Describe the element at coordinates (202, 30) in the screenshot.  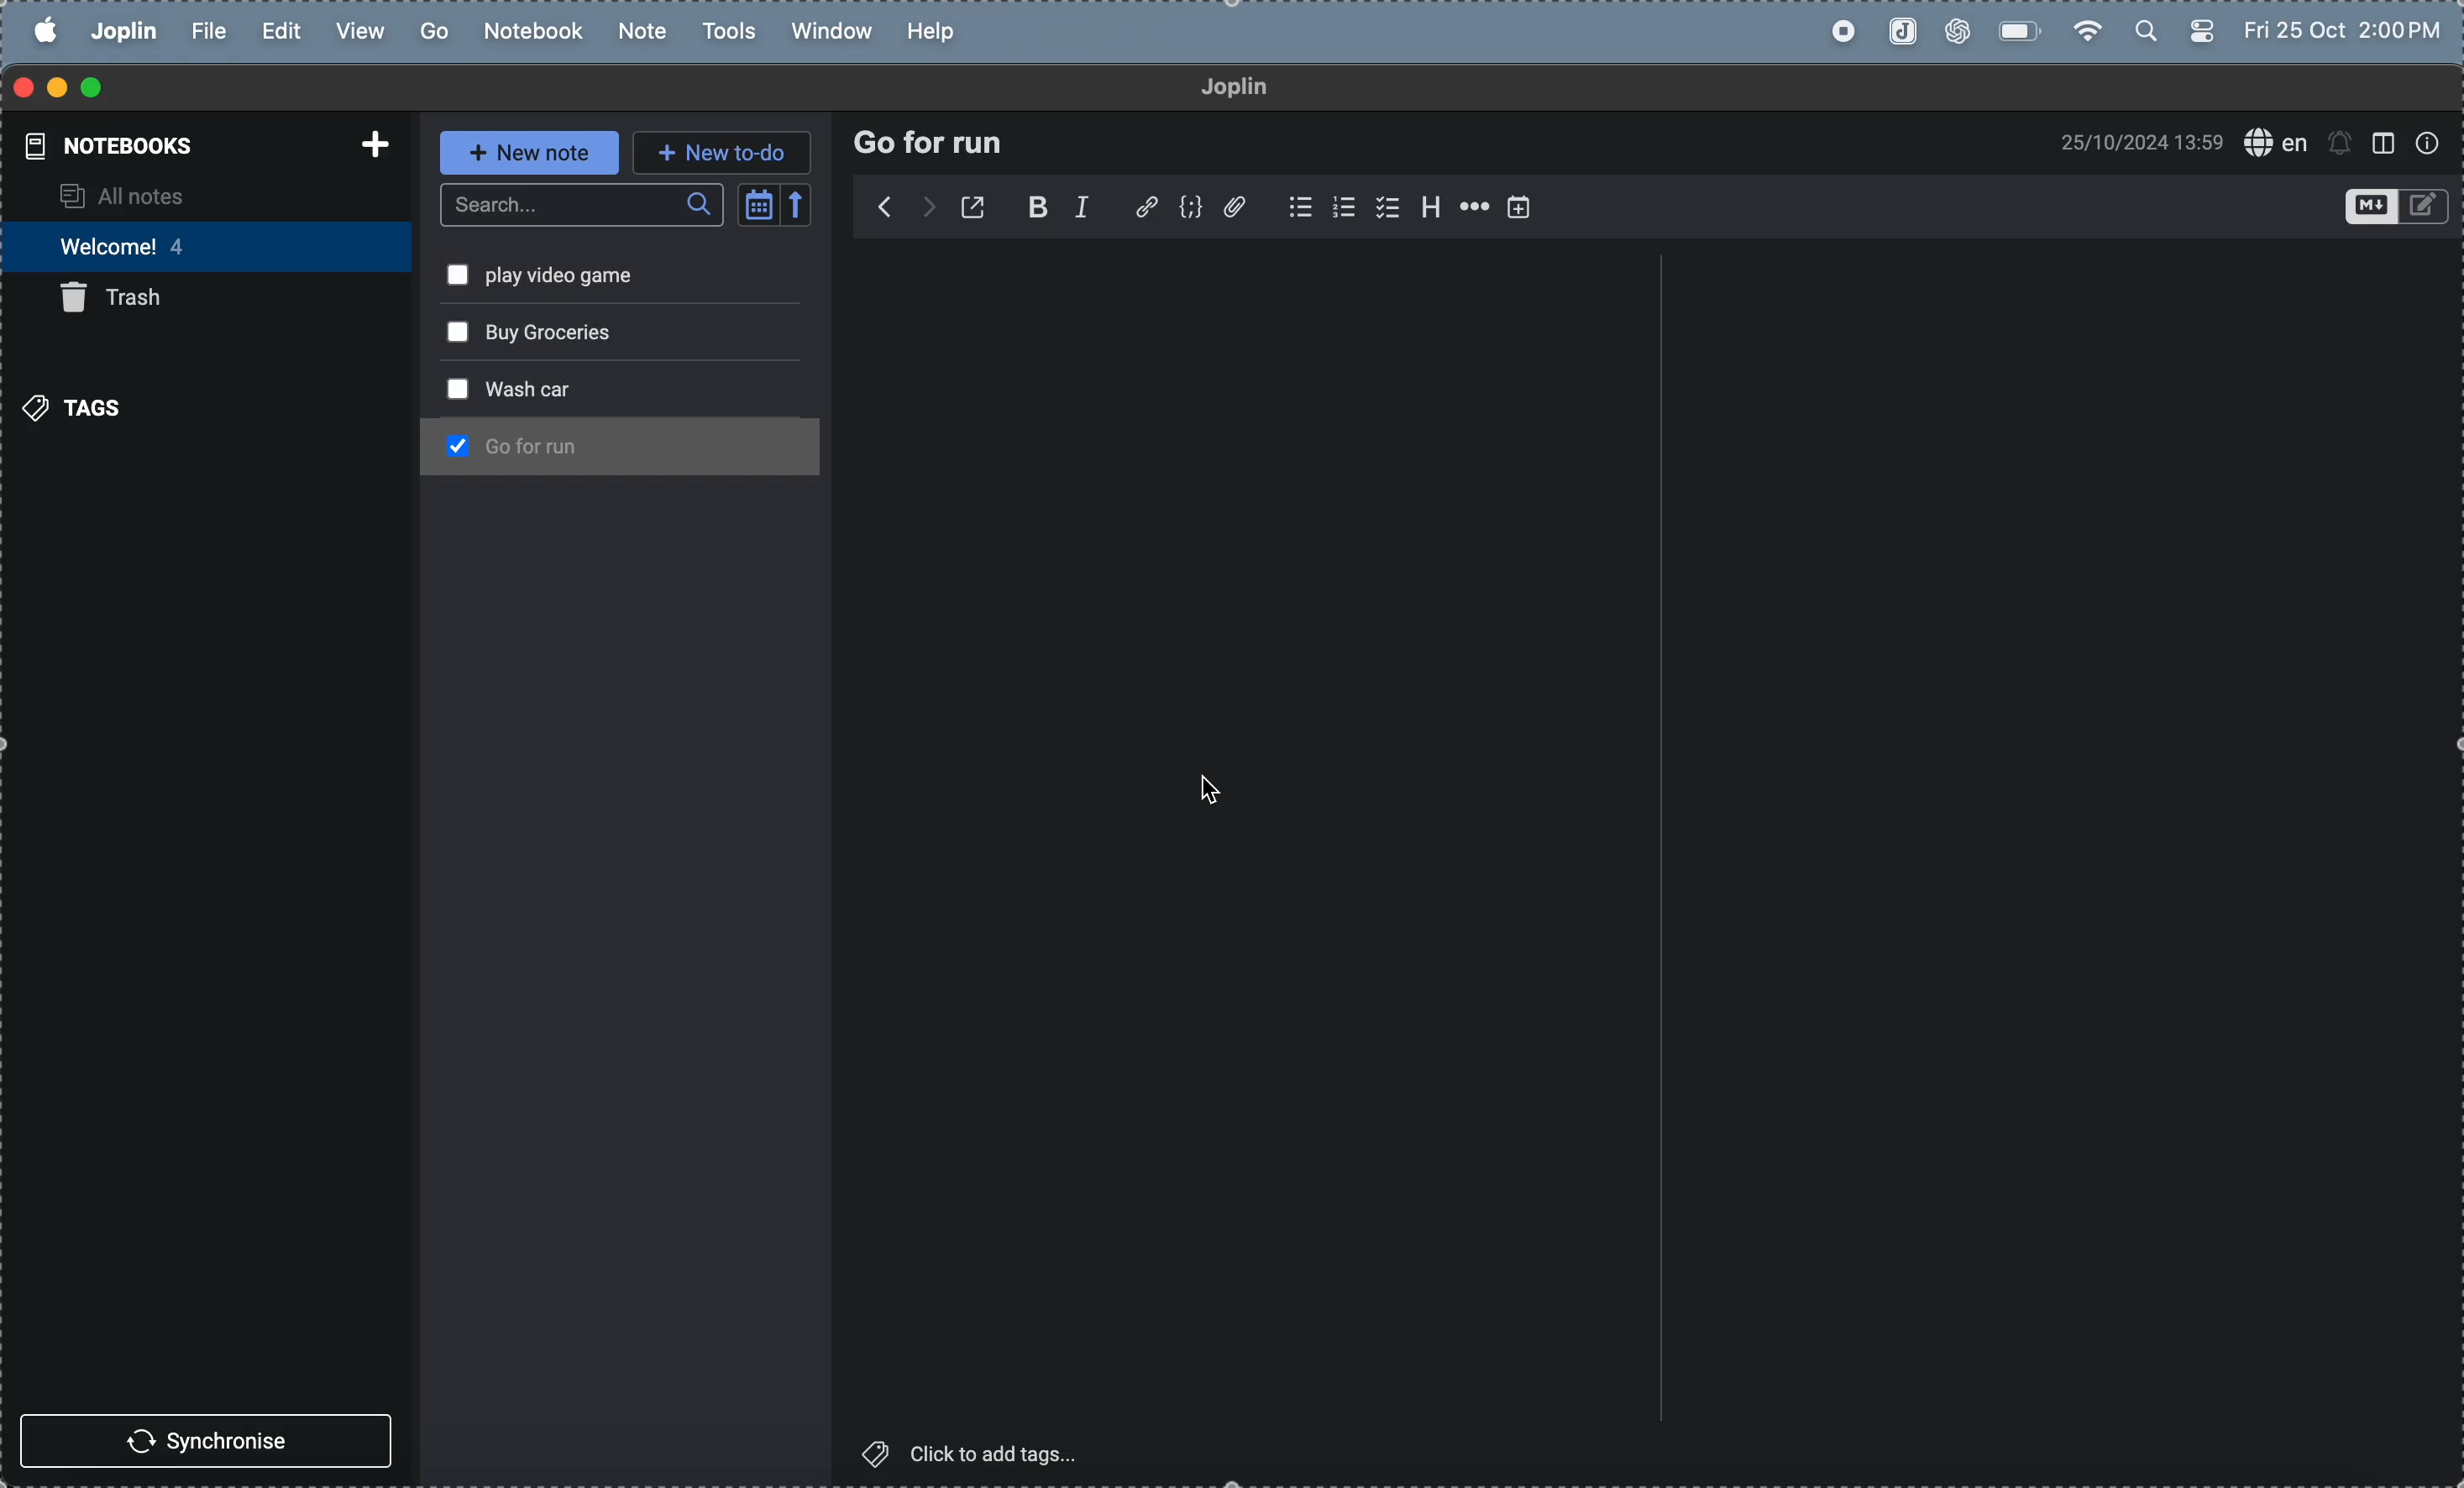
I see `file` at that location.